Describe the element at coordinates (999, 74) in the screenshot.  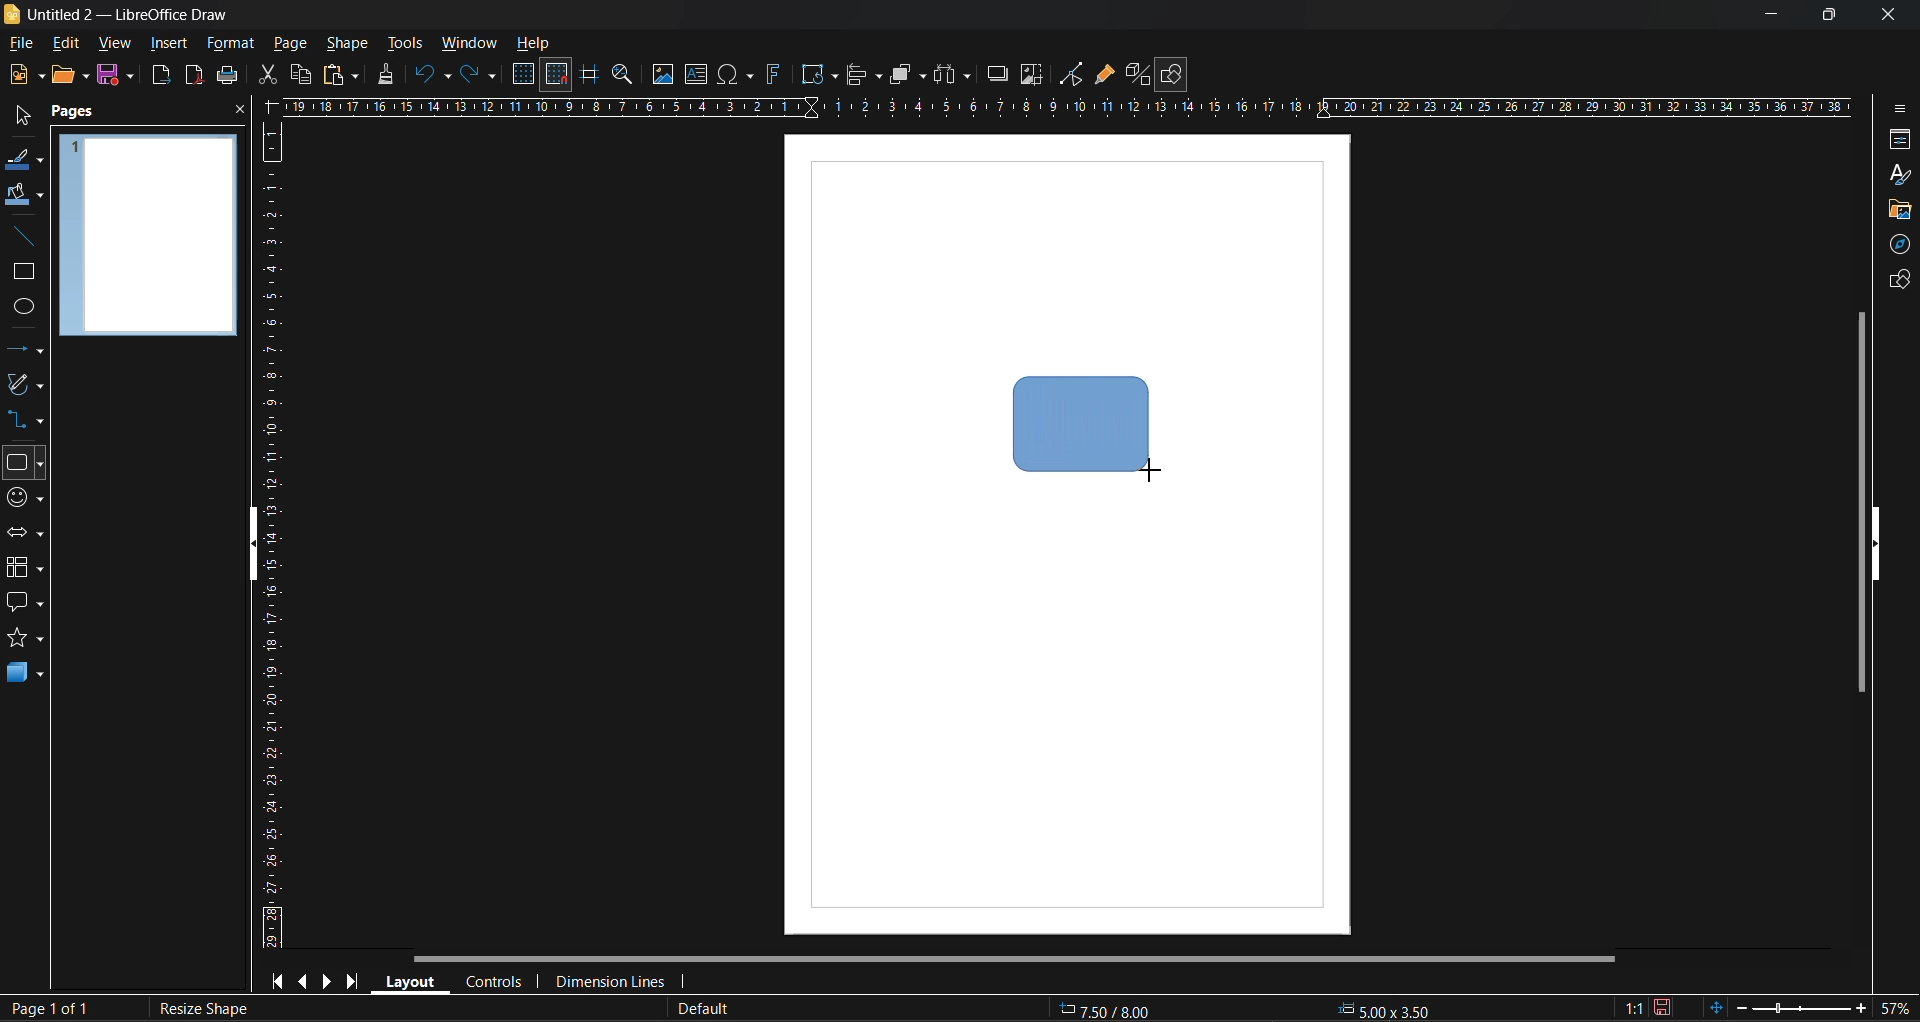
I see `shadow` at that location.